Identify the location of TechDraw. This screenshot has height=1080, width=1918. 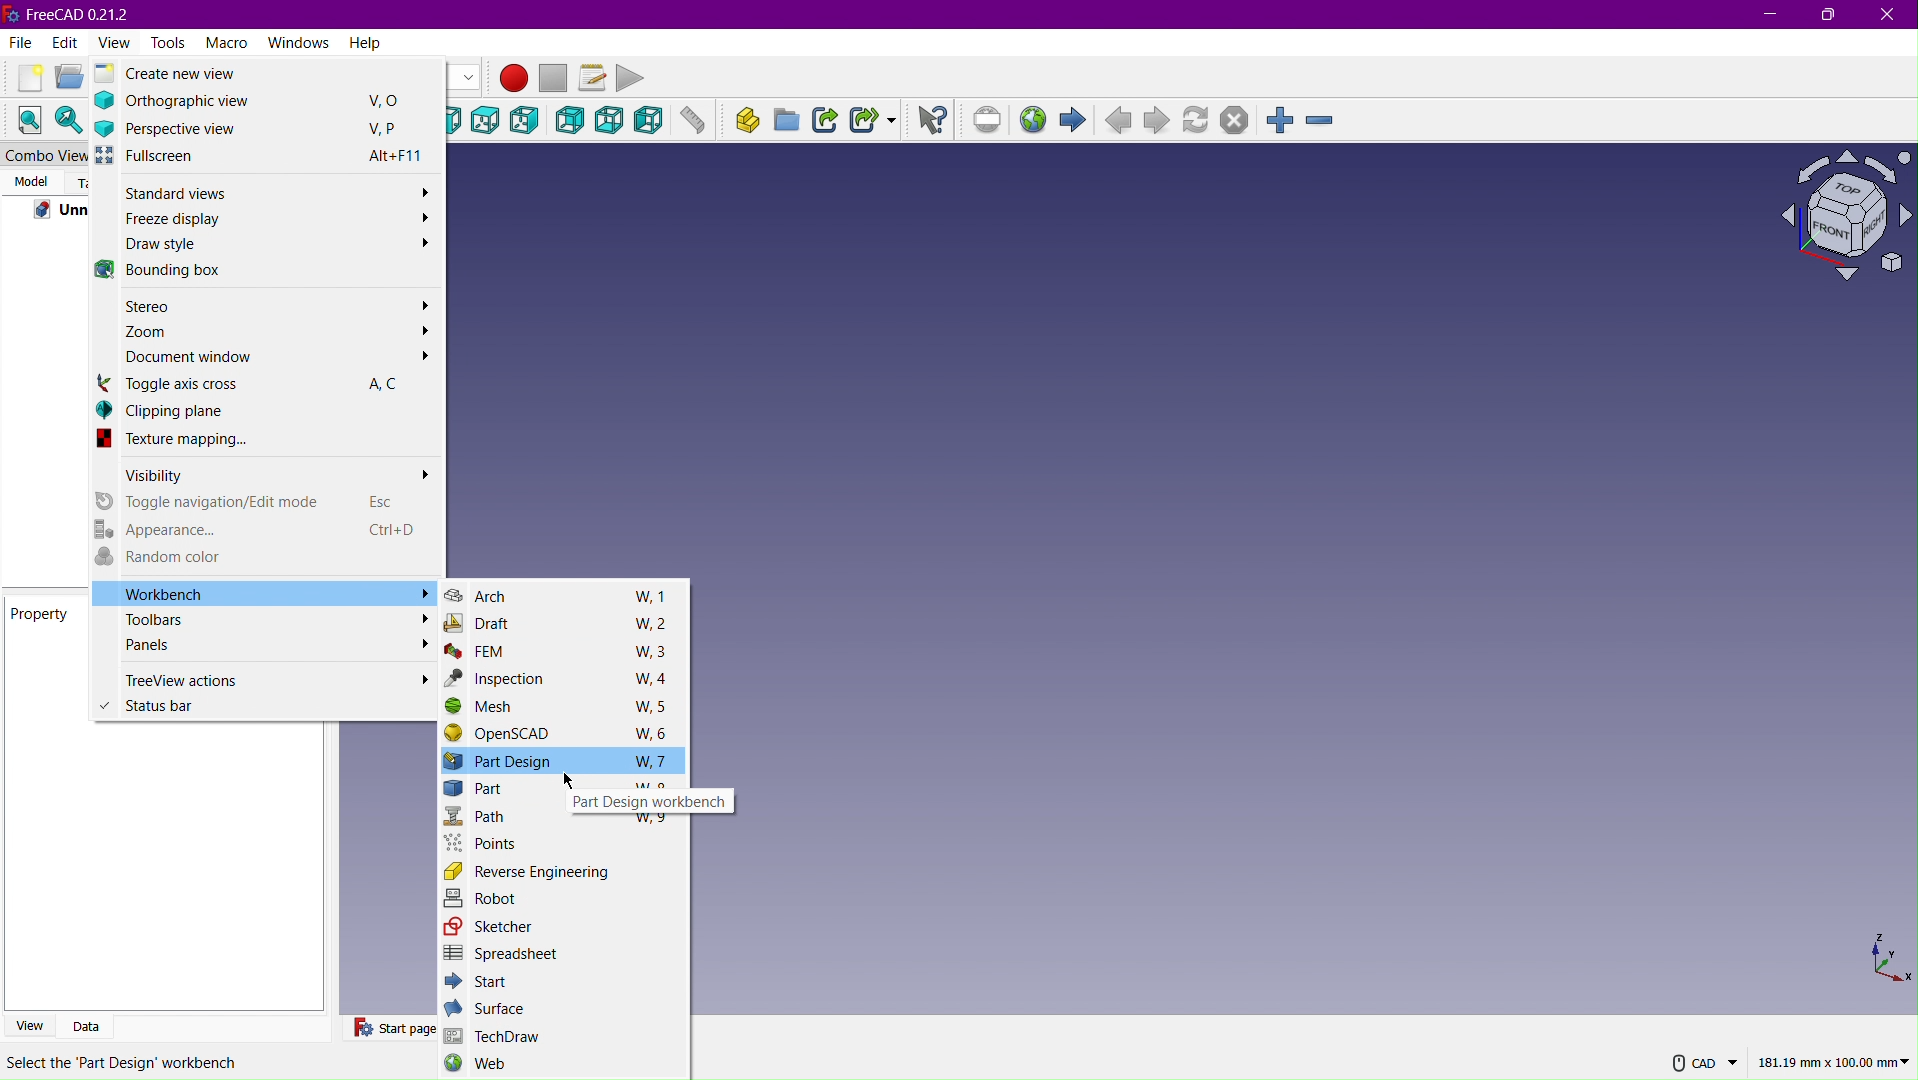
(490, 1036).